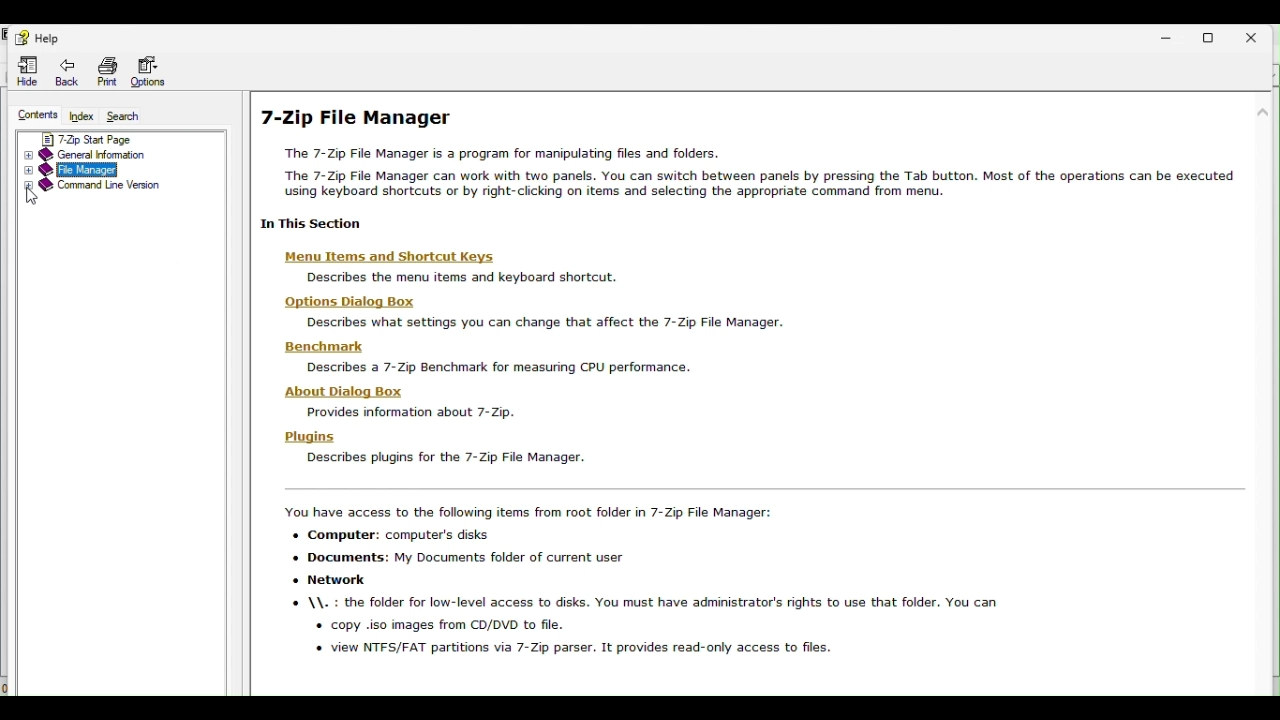 This screenshot has height=720, width=1280. Describe the element at coordinates (65, 73) in the screenshot. I see `Back` at that location.